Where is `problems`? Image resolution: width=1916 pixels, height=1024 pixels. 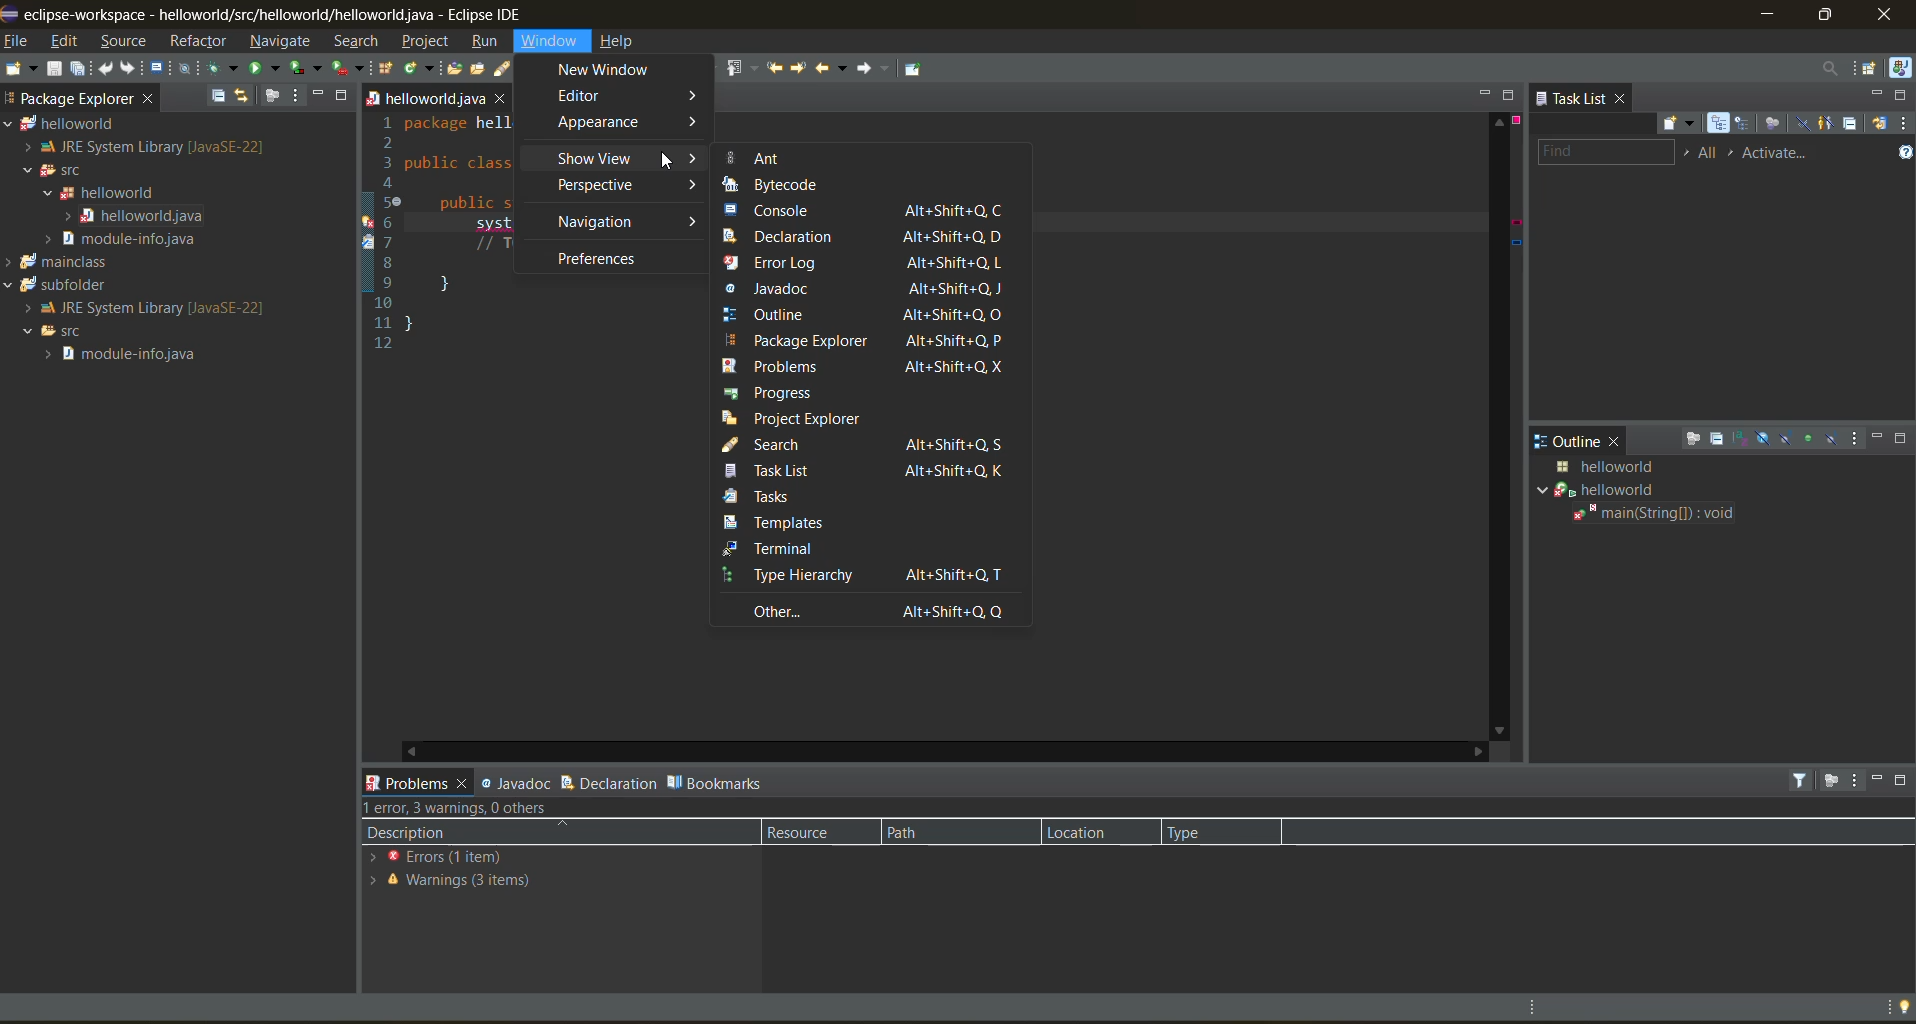 problems is located at coordinates (413, 783).